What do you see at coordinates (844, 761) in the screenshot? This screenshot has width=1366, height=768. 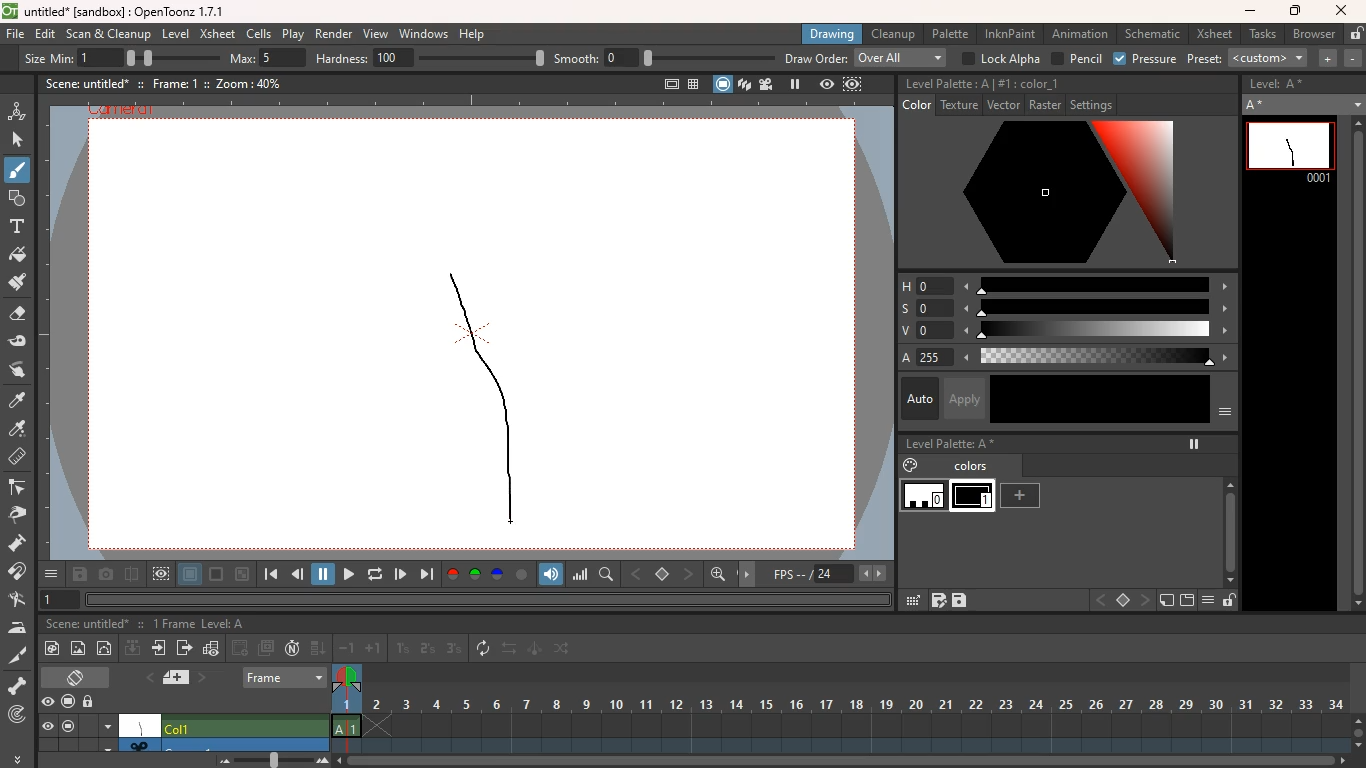 I see `zoom` at bounding box center [844, 761].